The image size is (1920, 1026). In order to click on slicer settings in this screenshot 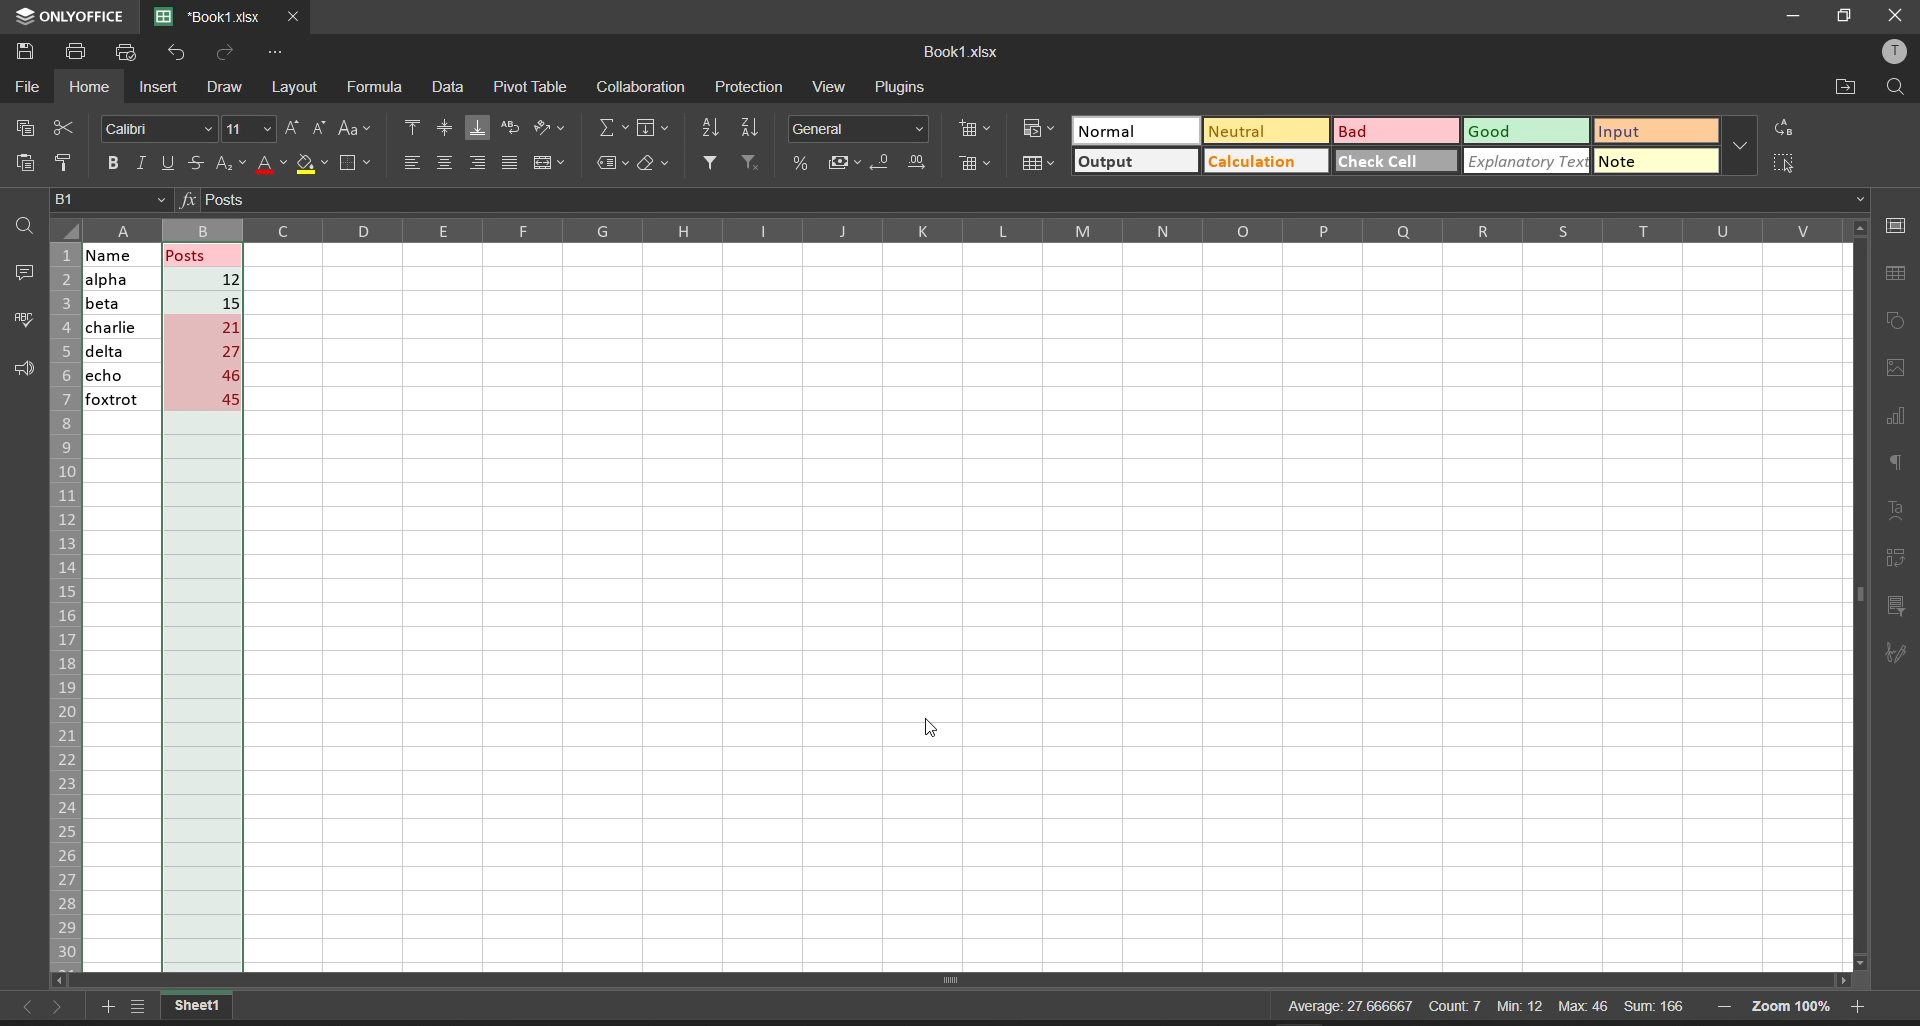, I will do `click(1900, 602)`.